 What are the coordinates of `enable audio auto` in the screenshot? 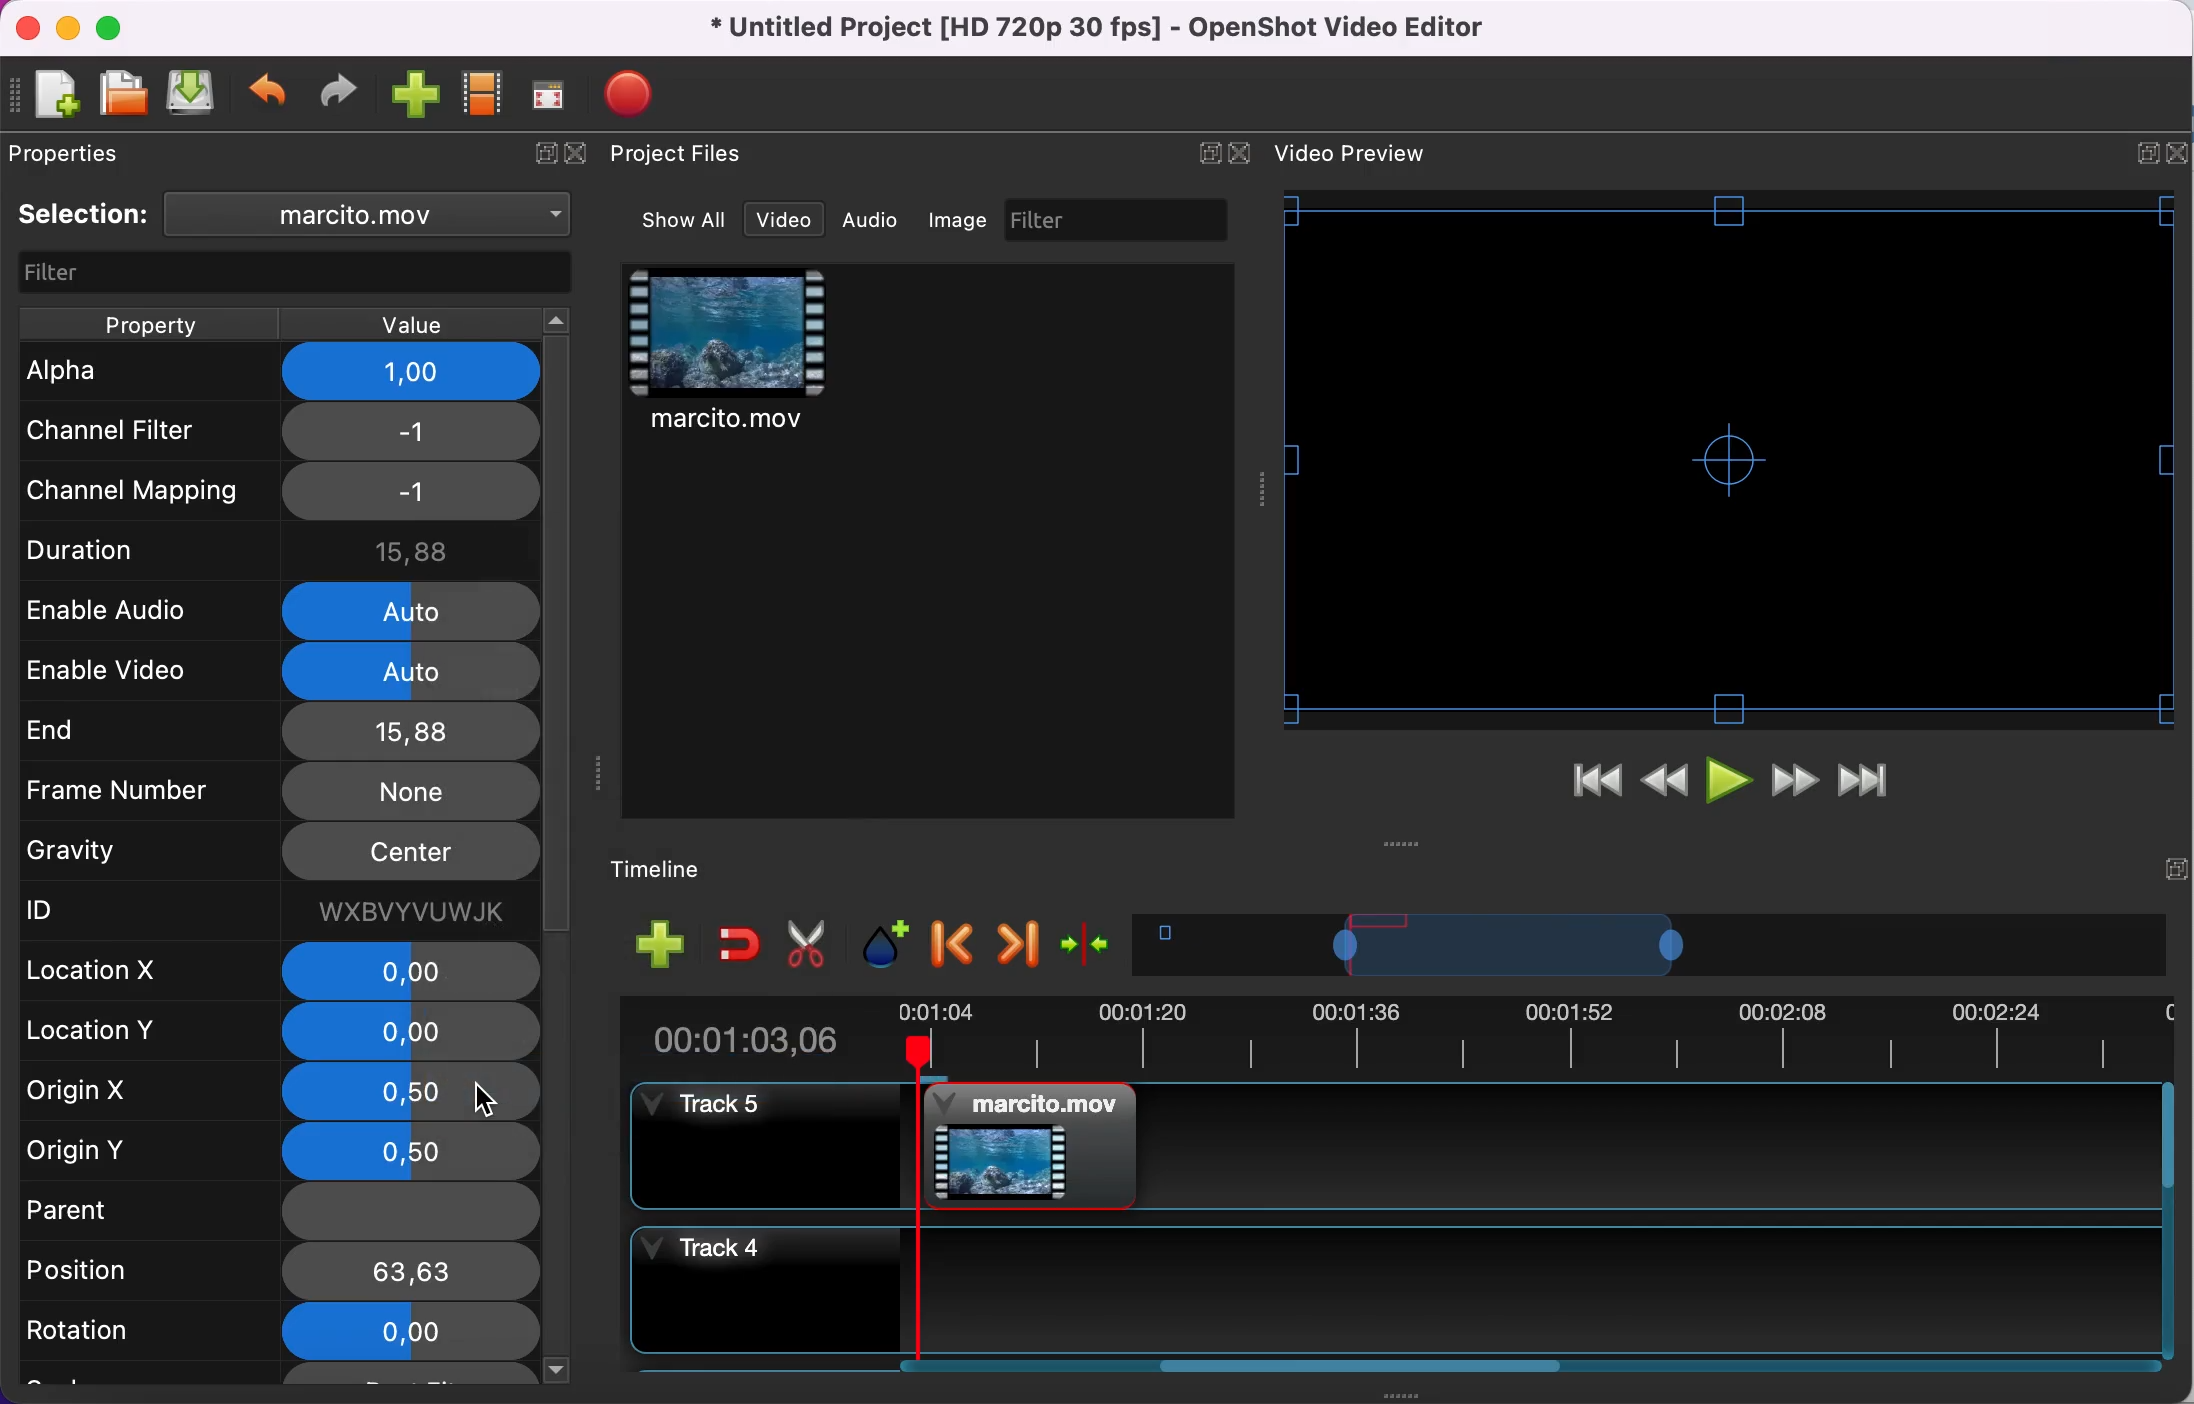 It's located at (272, 609).